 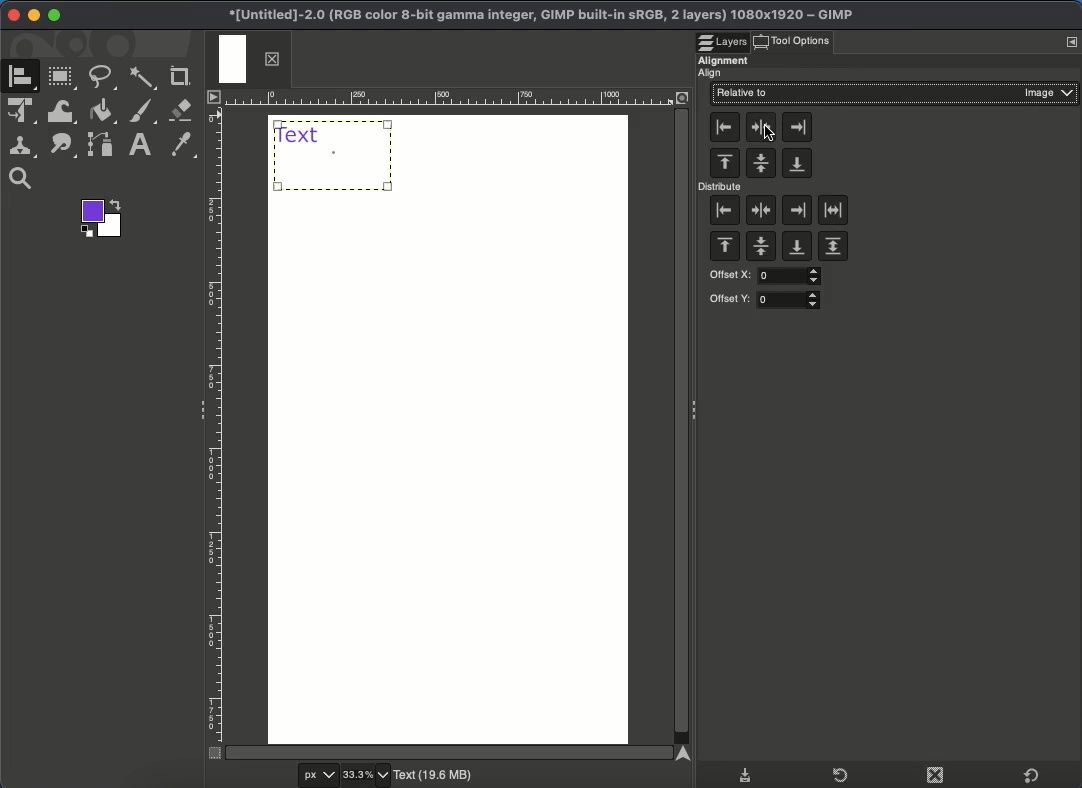 What do you see at coordinates (805, 41) in the screenshot?
I see `Click tool options` at bounding box center [805, 41].